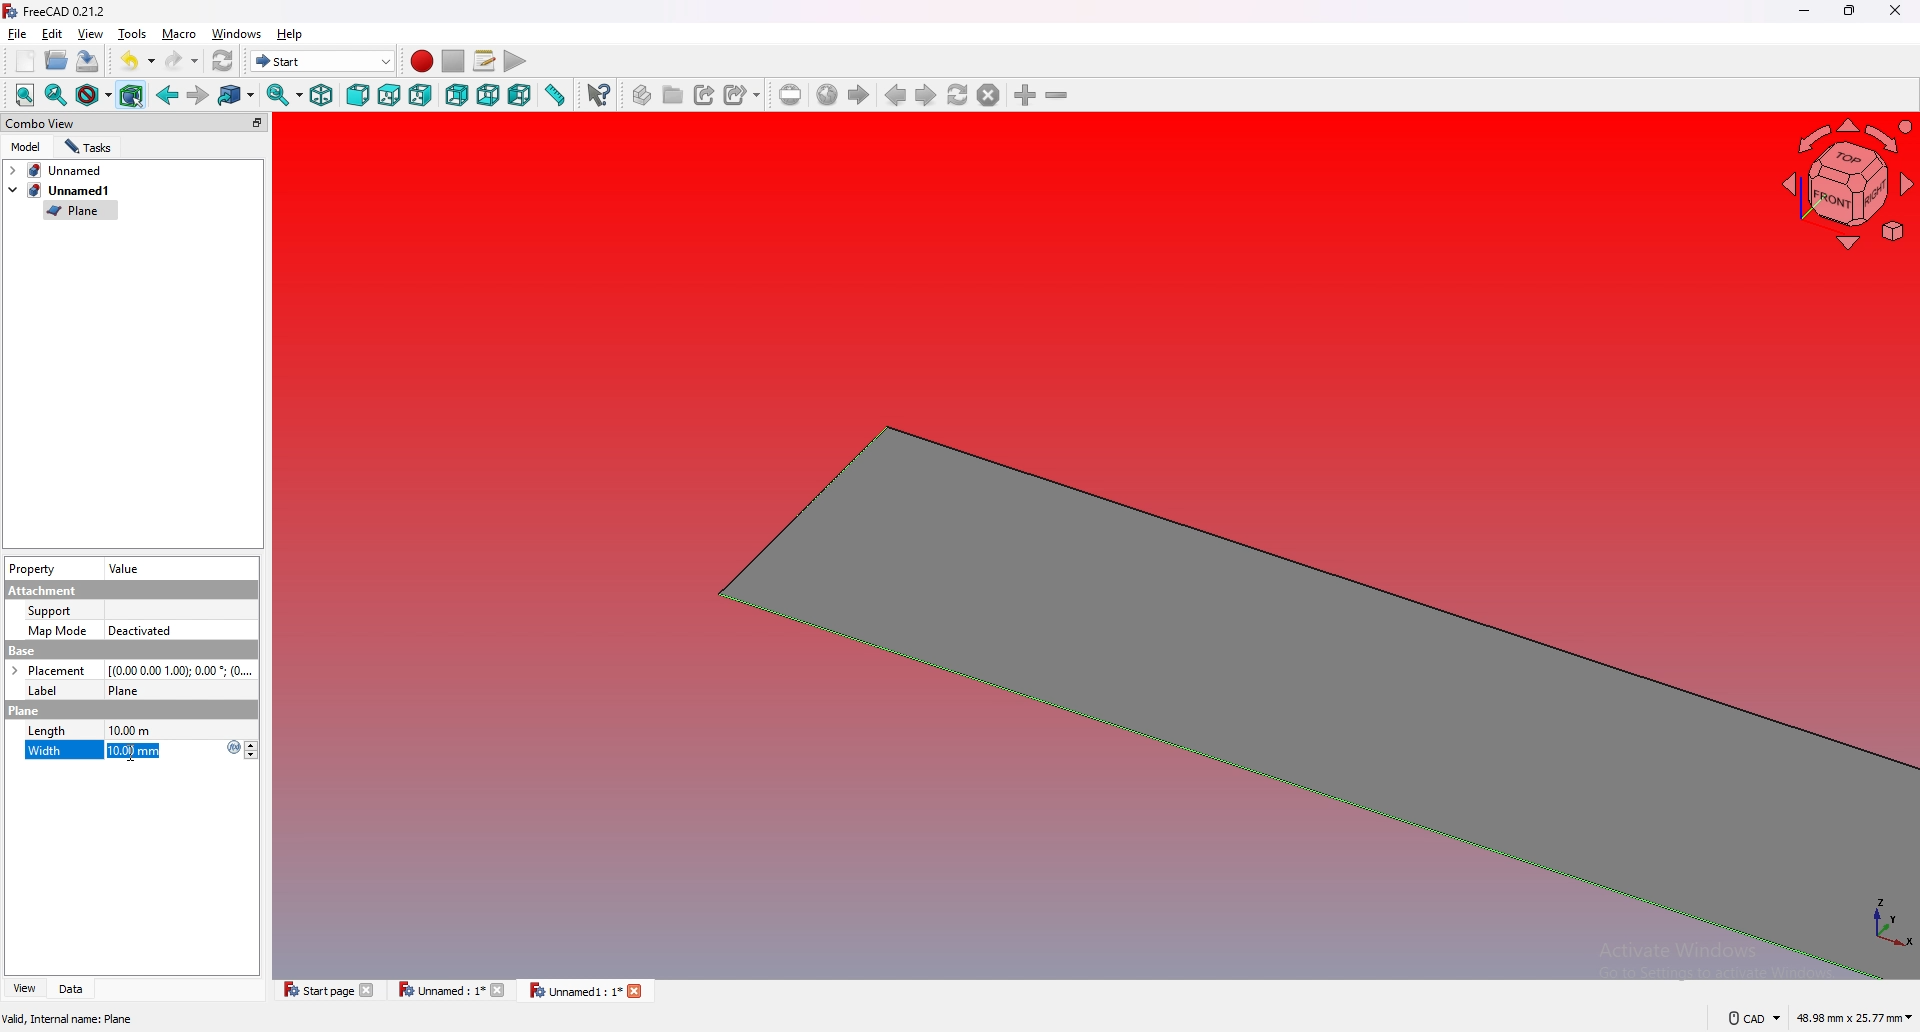  I want to click on whats this, so click(599, 95).